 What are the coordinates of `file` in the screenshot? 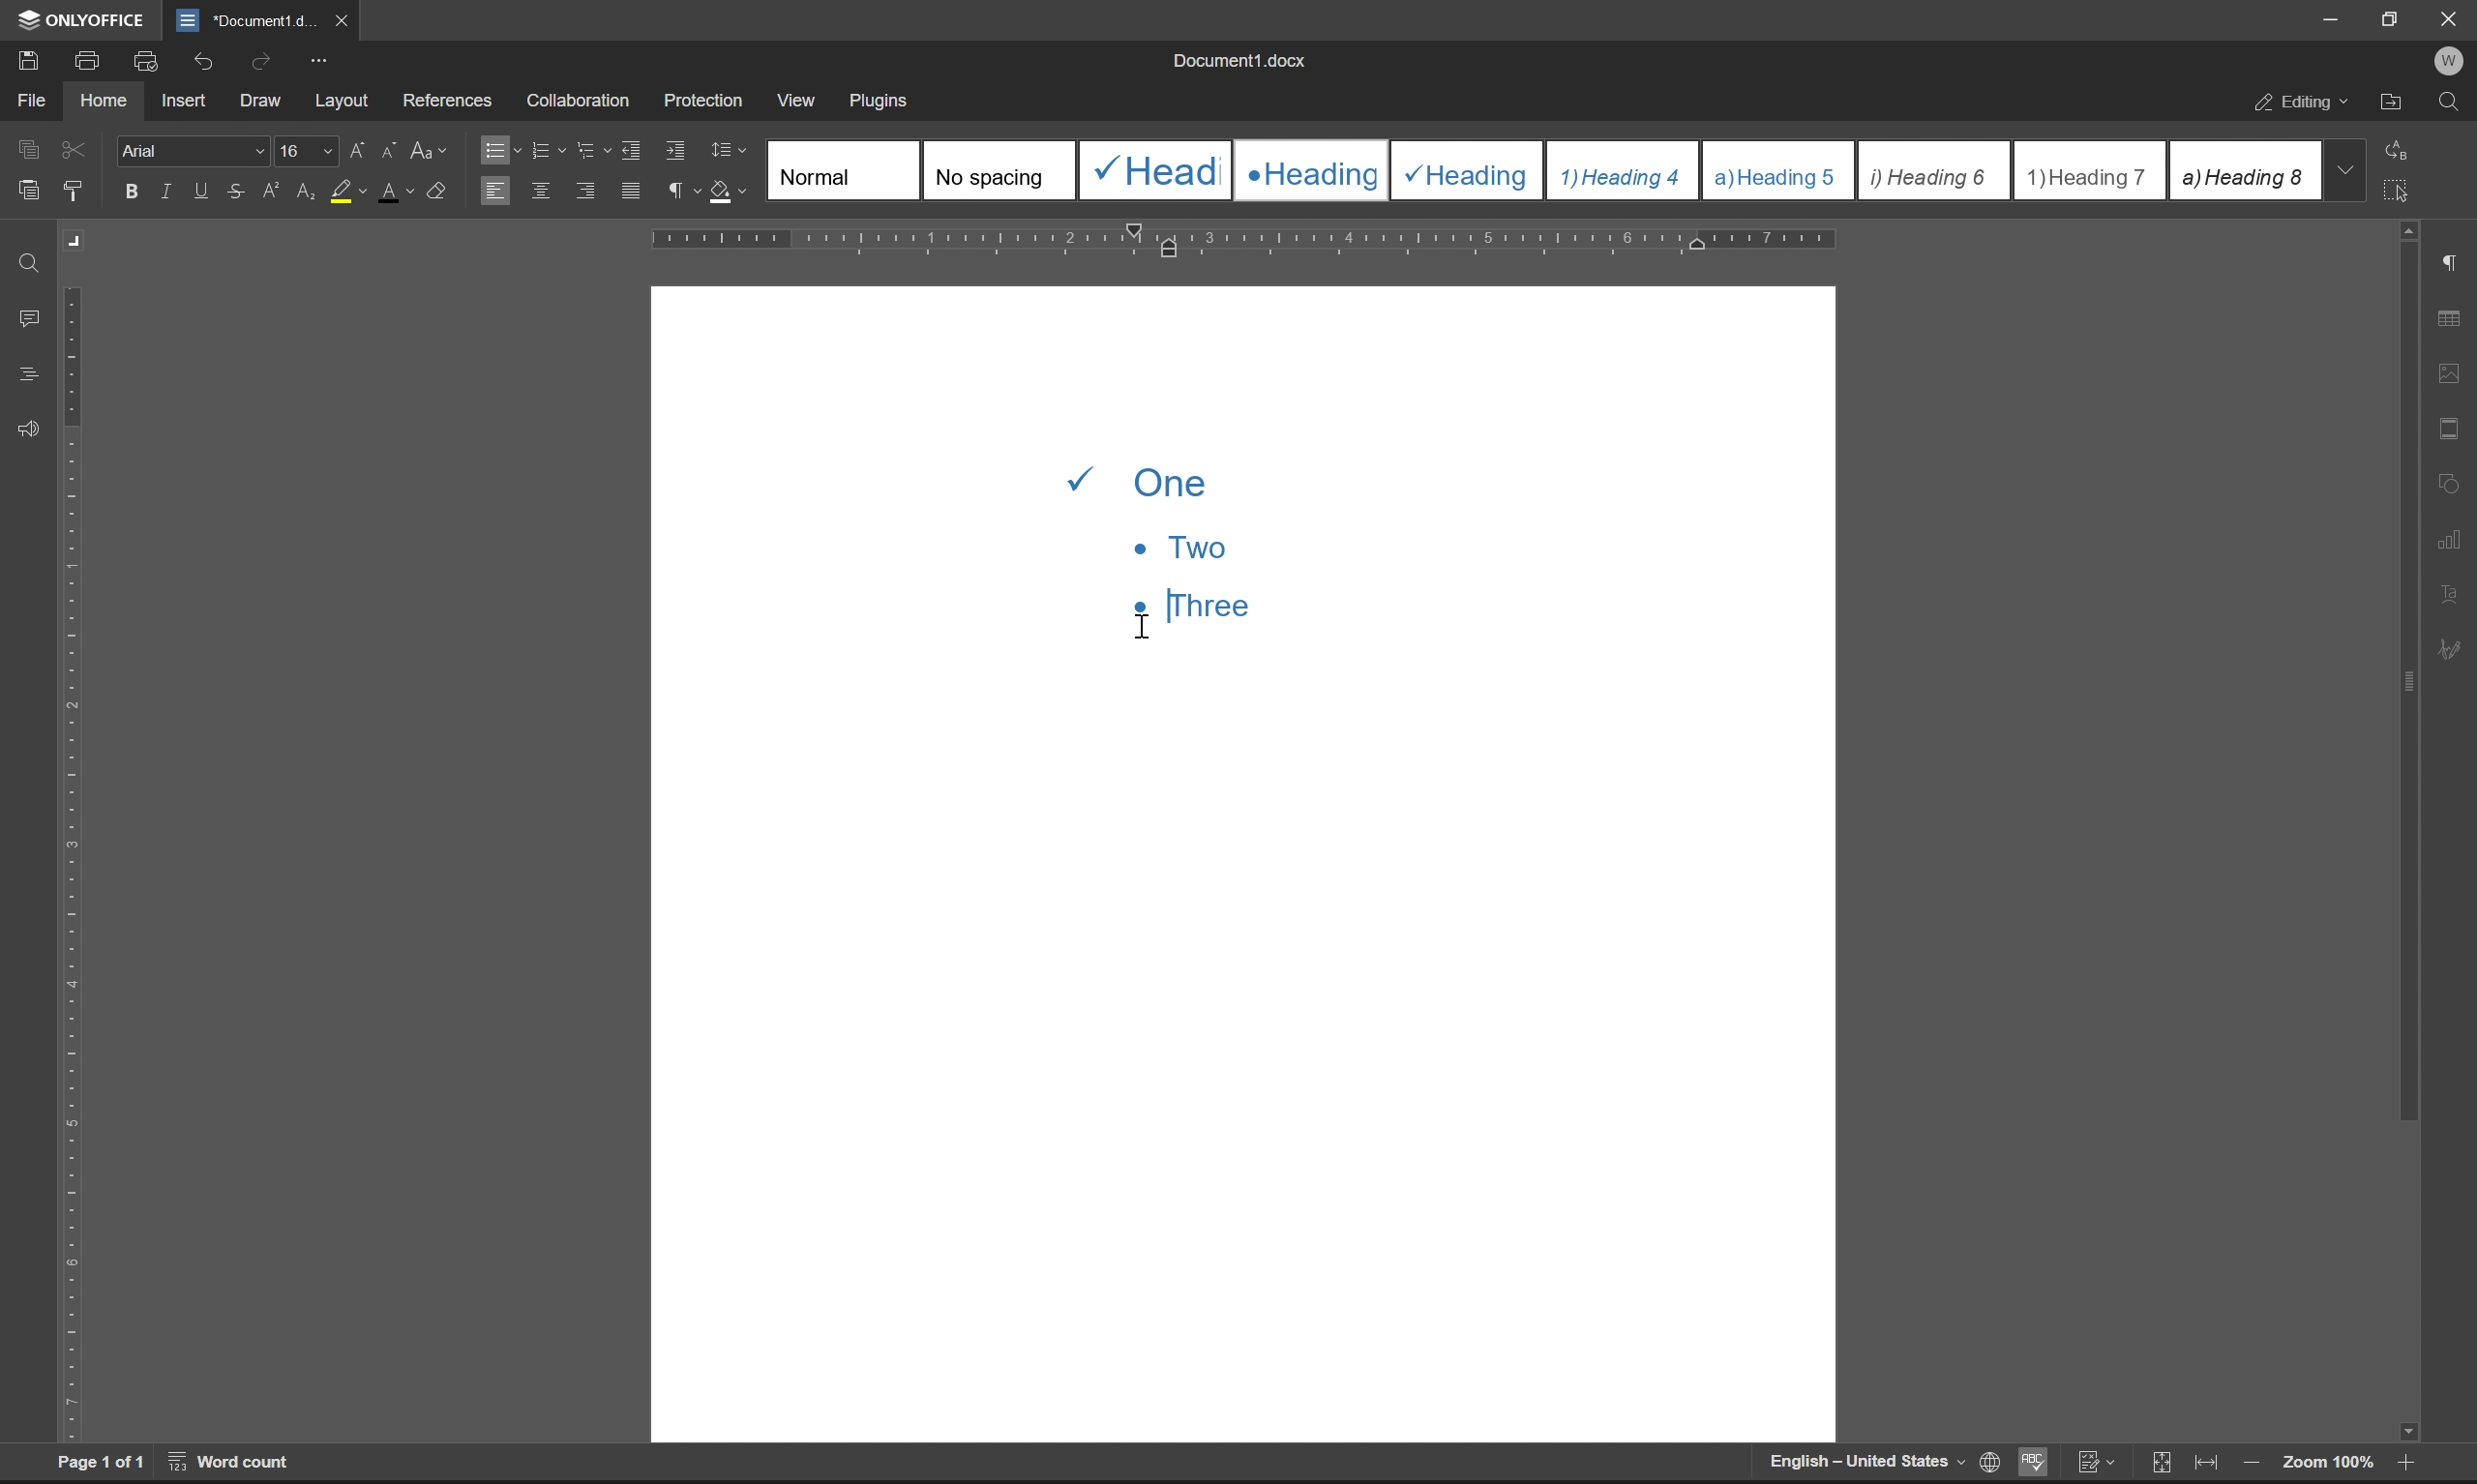 It's located at (30, 100).